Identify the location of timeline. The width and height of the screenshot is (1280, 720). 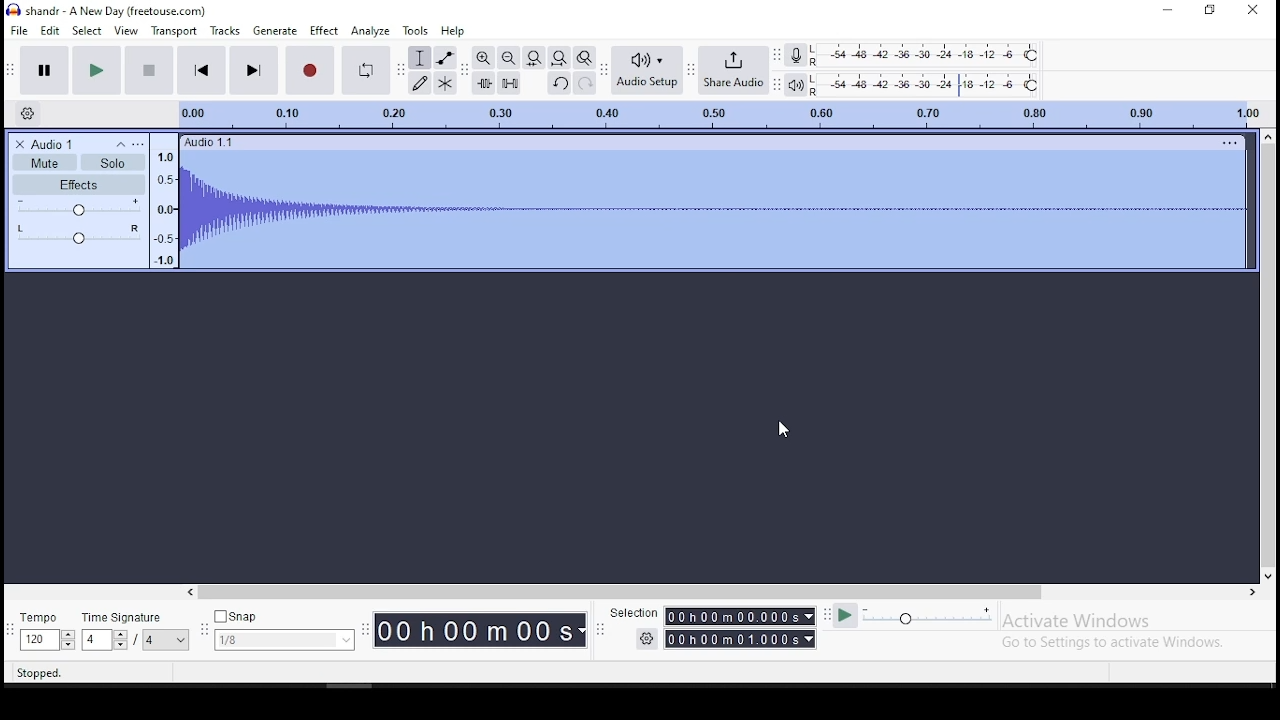
(714, 113).